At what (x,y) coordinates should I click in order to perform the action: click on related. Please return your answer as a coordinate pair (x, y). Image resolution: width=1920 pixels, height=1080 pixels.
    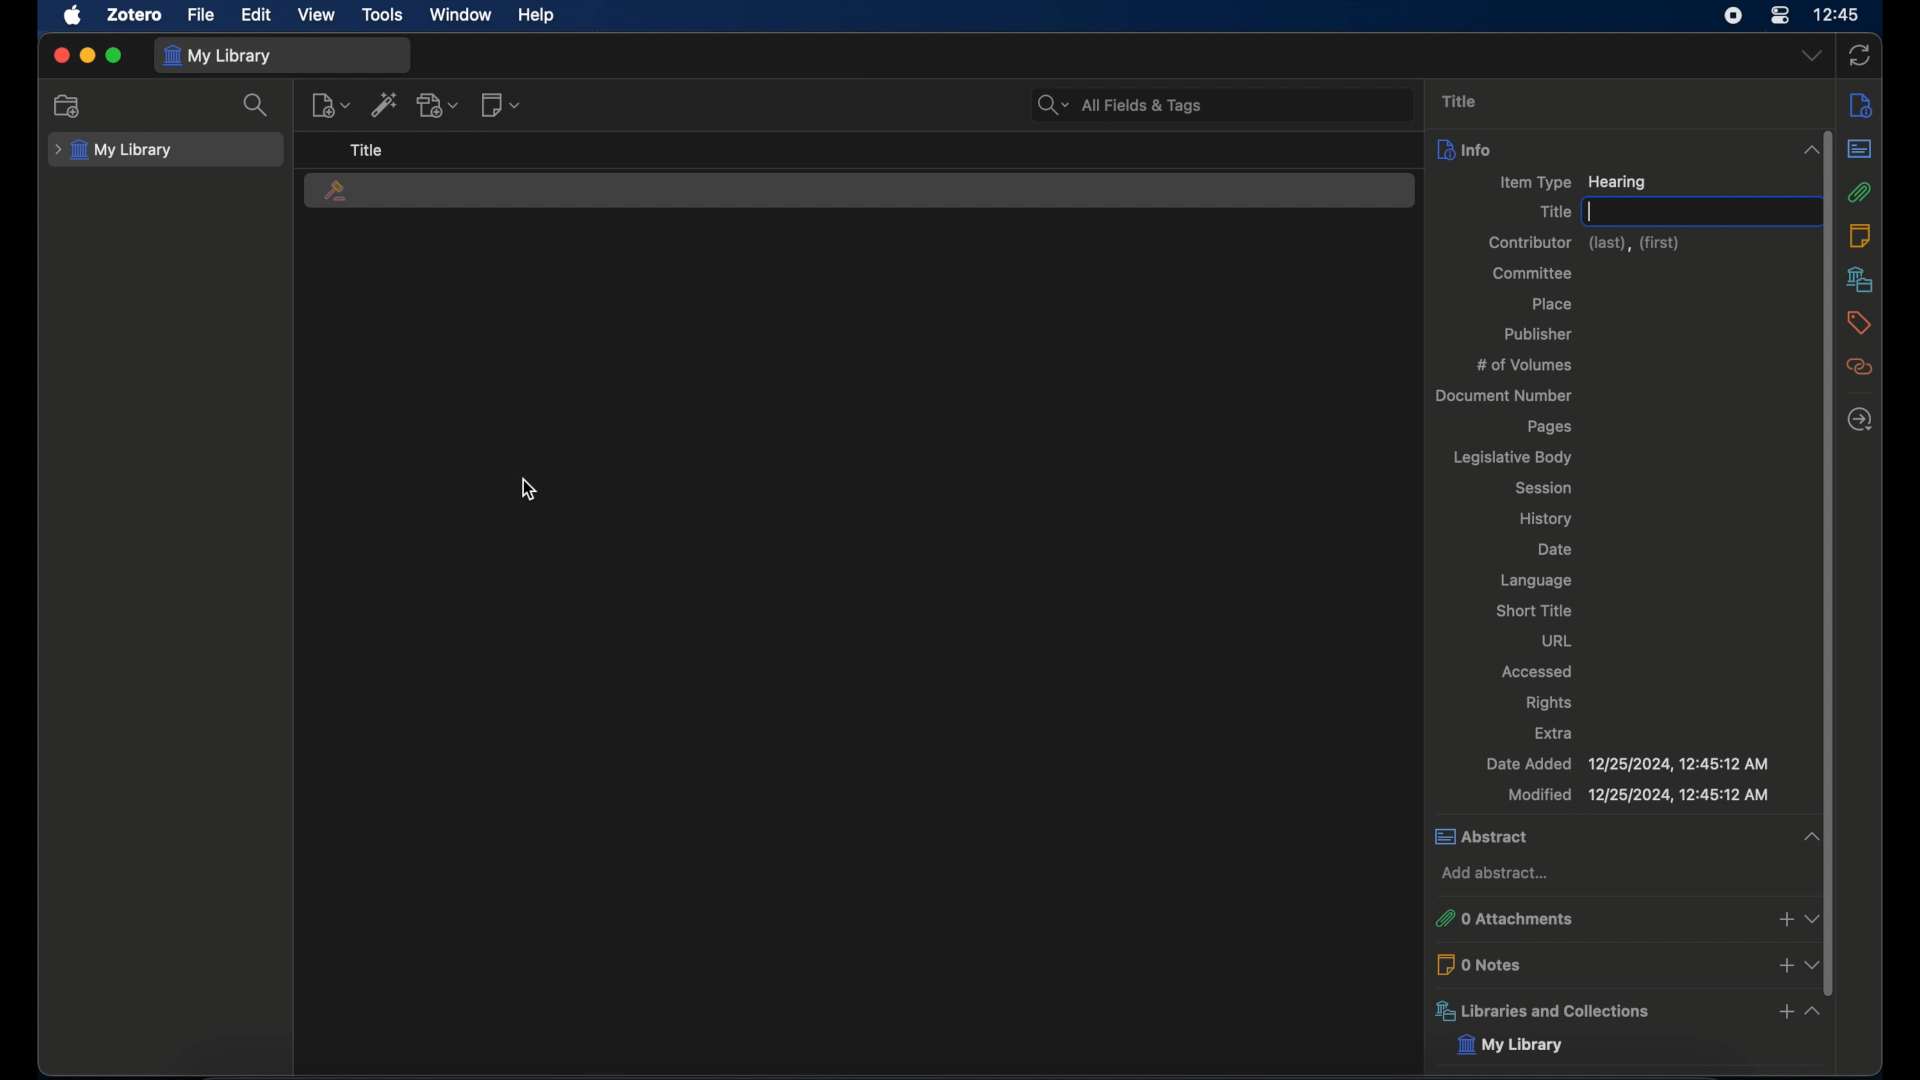
    Looking at the image, I should click on (1859, 367).